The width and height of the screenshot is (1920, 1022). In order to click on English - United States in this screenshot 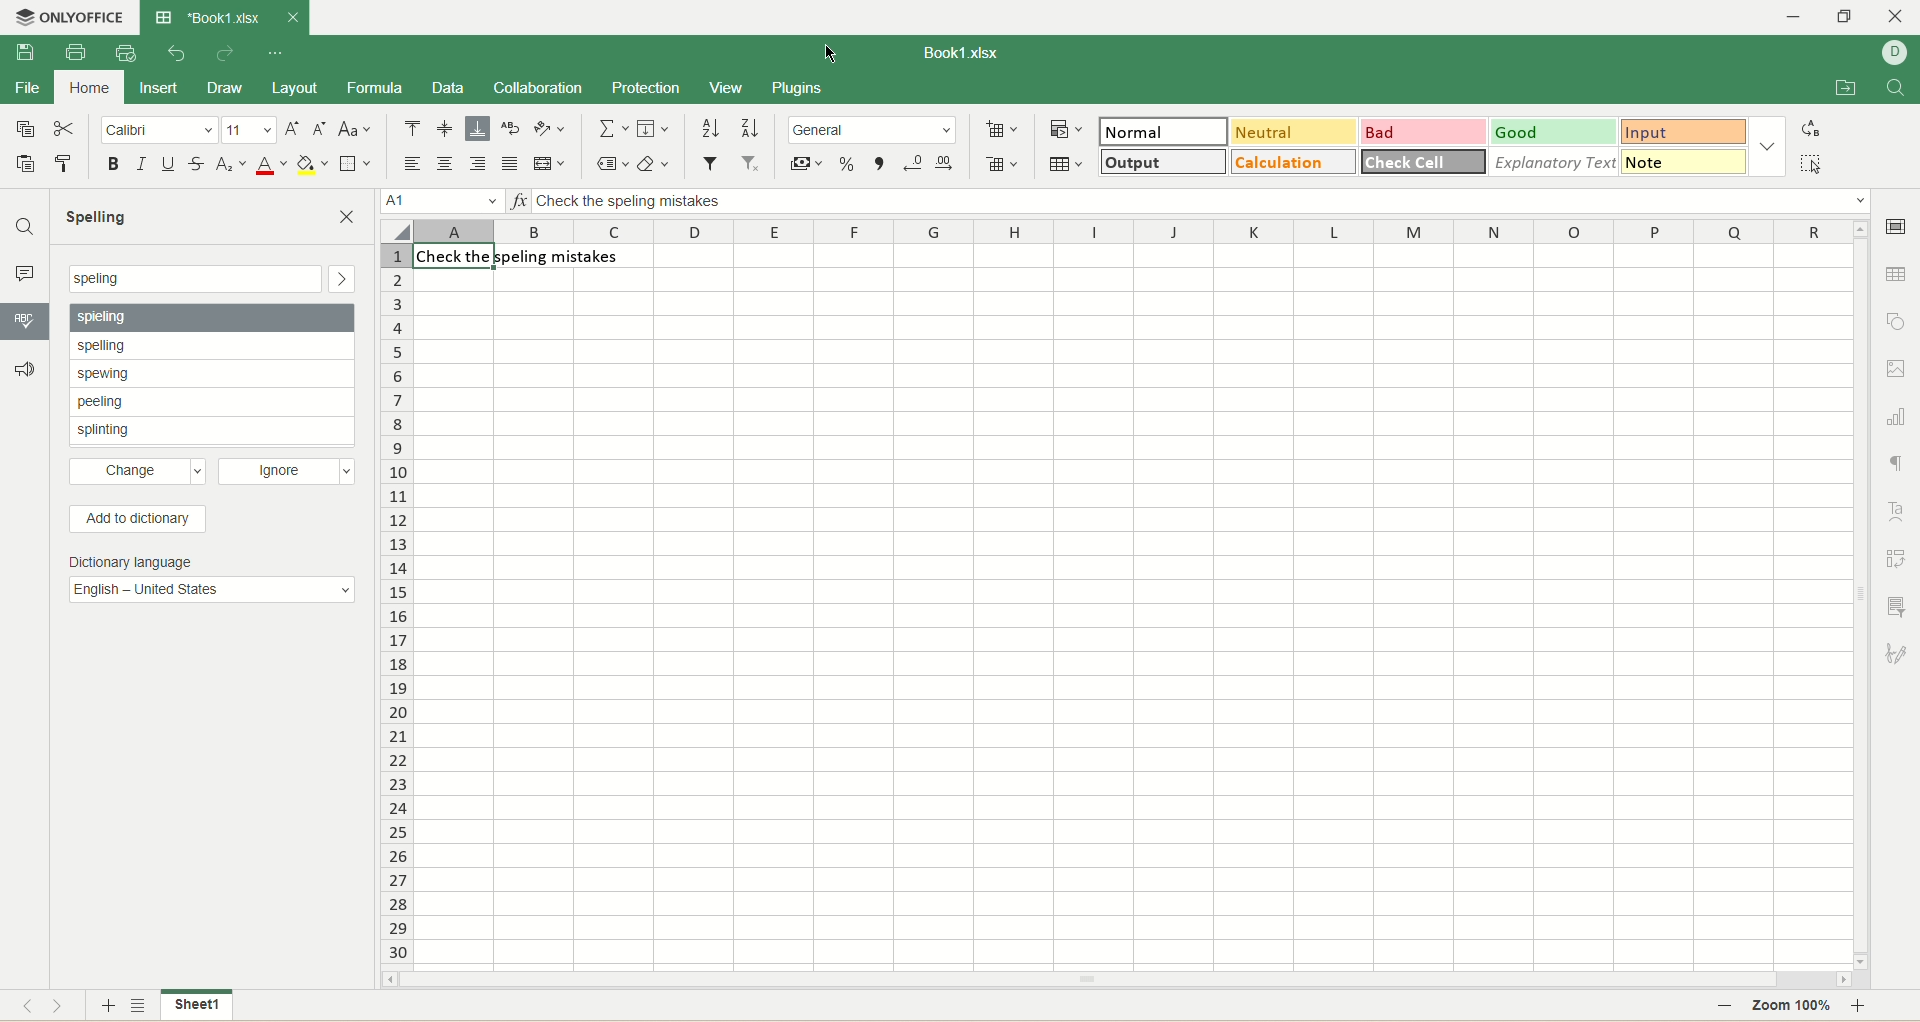, I will do `click(212, 592)`.